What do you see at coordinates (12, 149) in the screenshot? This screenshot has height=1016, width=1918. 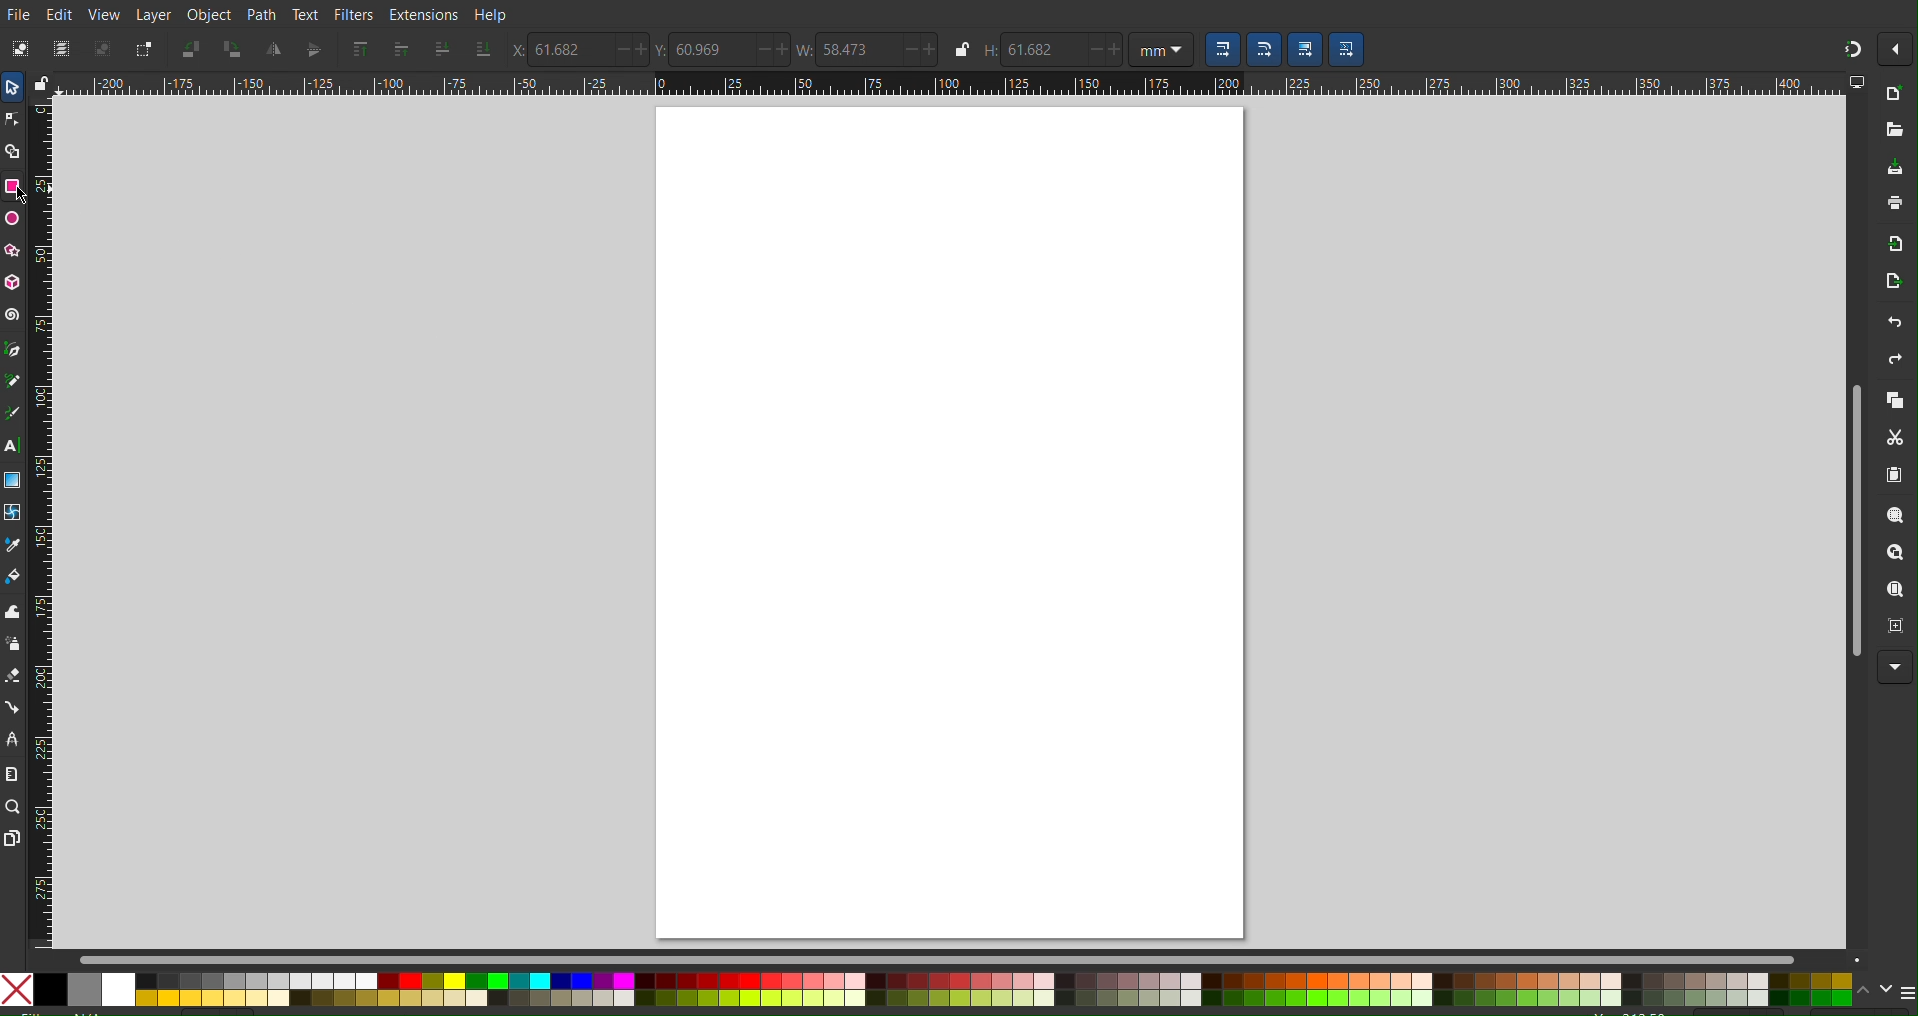 I see `Shape Builder Tool` at bounding box center [12, 149].